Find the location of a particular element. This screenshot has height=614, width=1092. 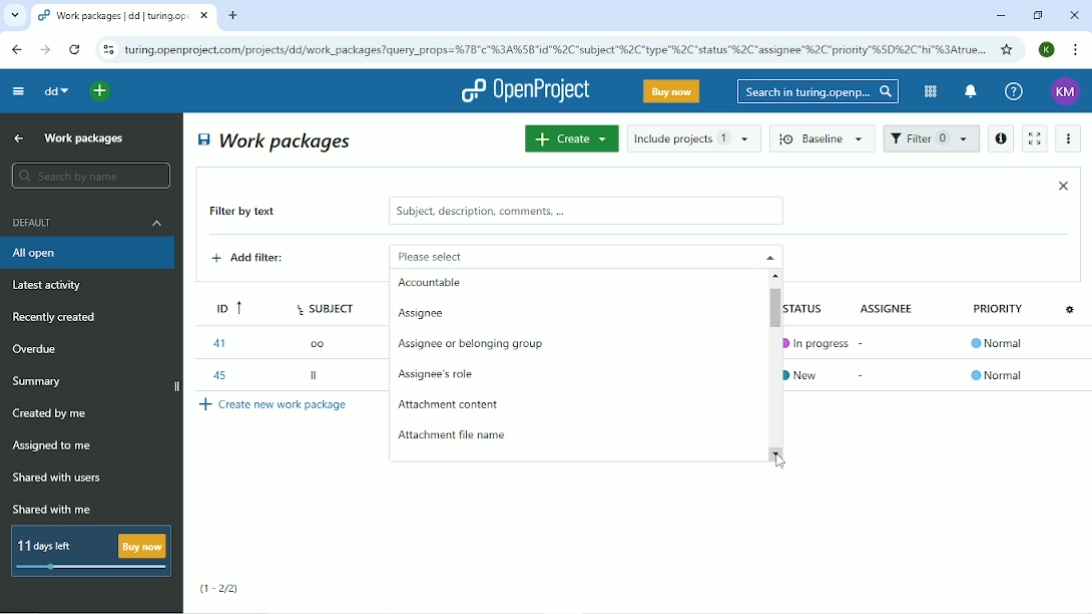

Accountable is located at coordinates (430, 283).